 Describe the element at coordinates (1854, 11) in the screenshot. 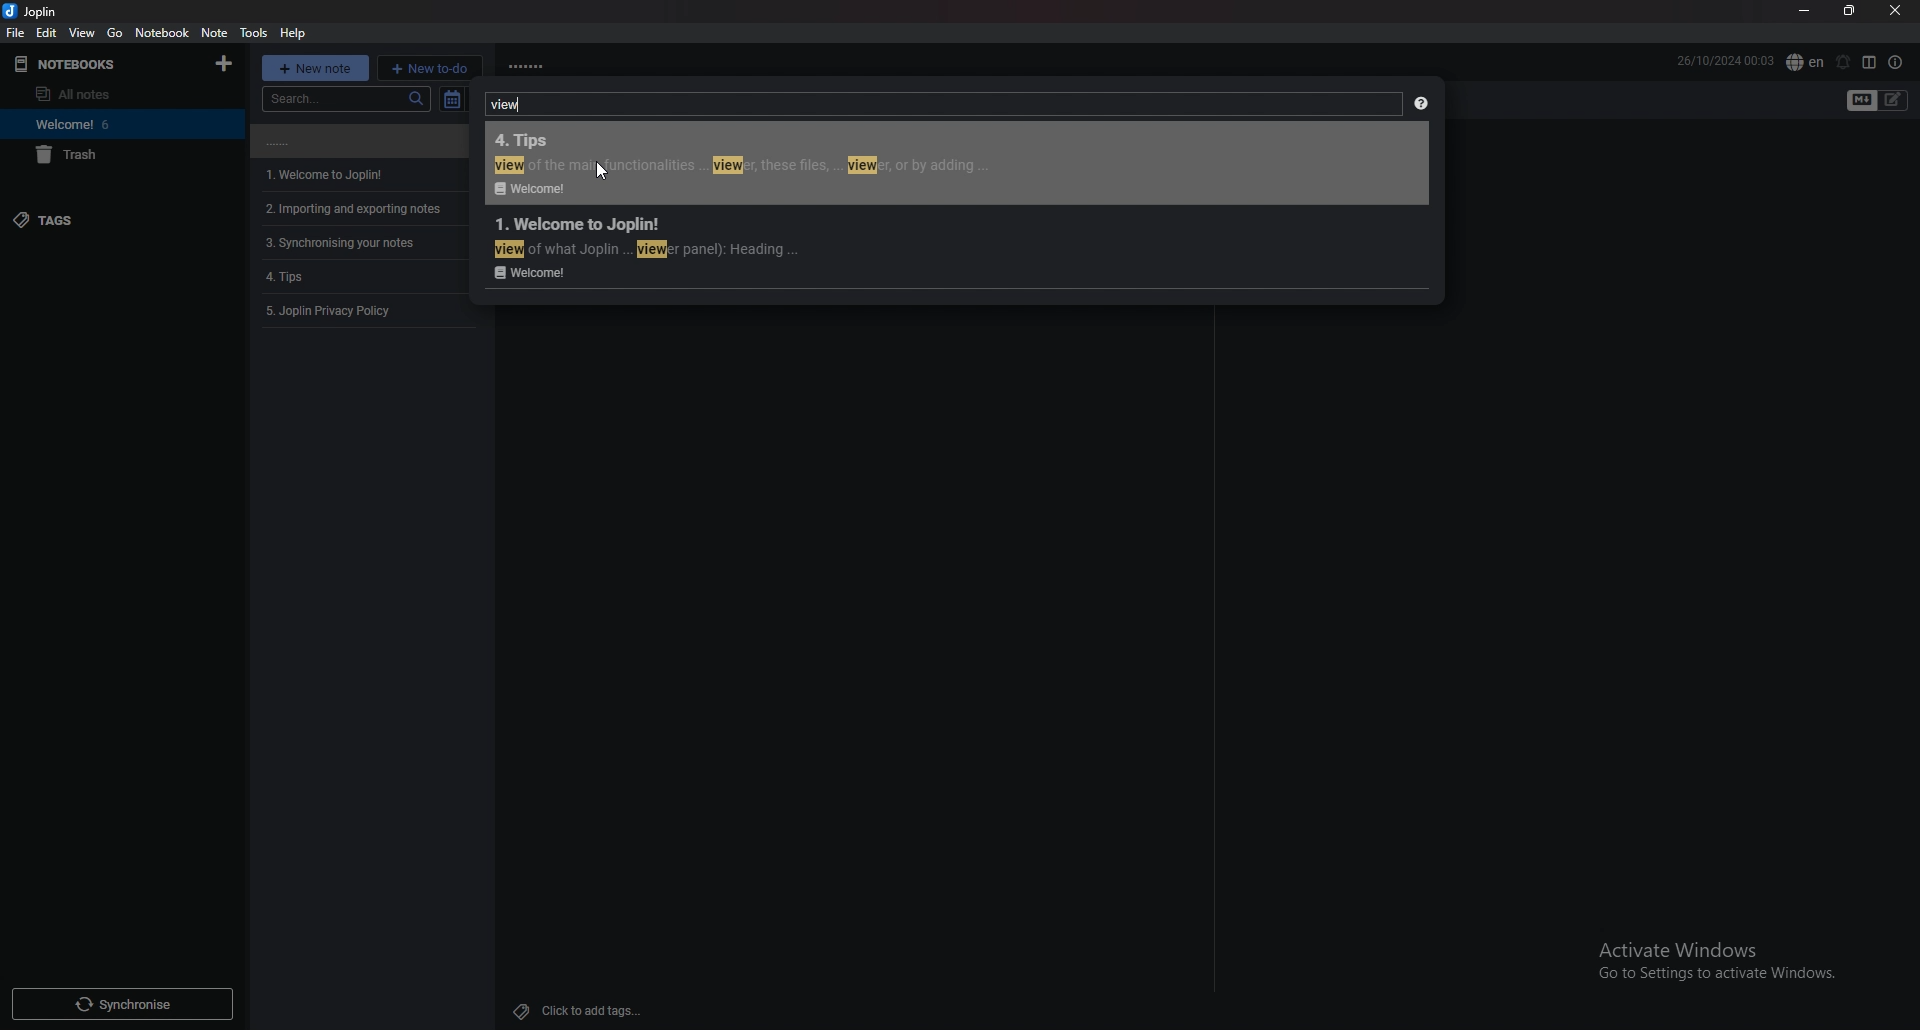

I see `resize` at that location.